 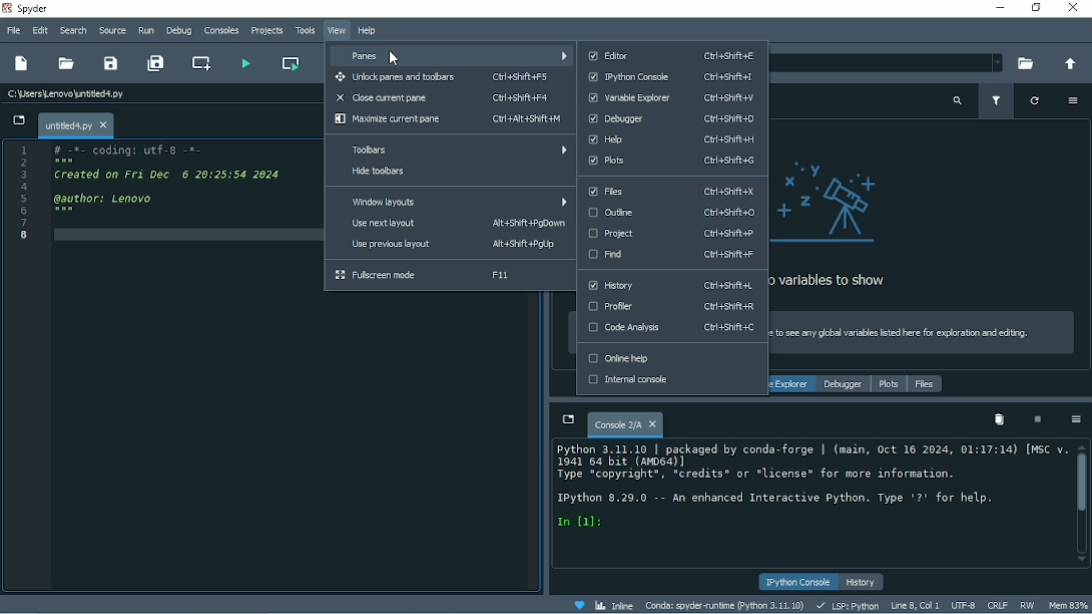 I want to click on CRLF, so click(x=998, y=604).